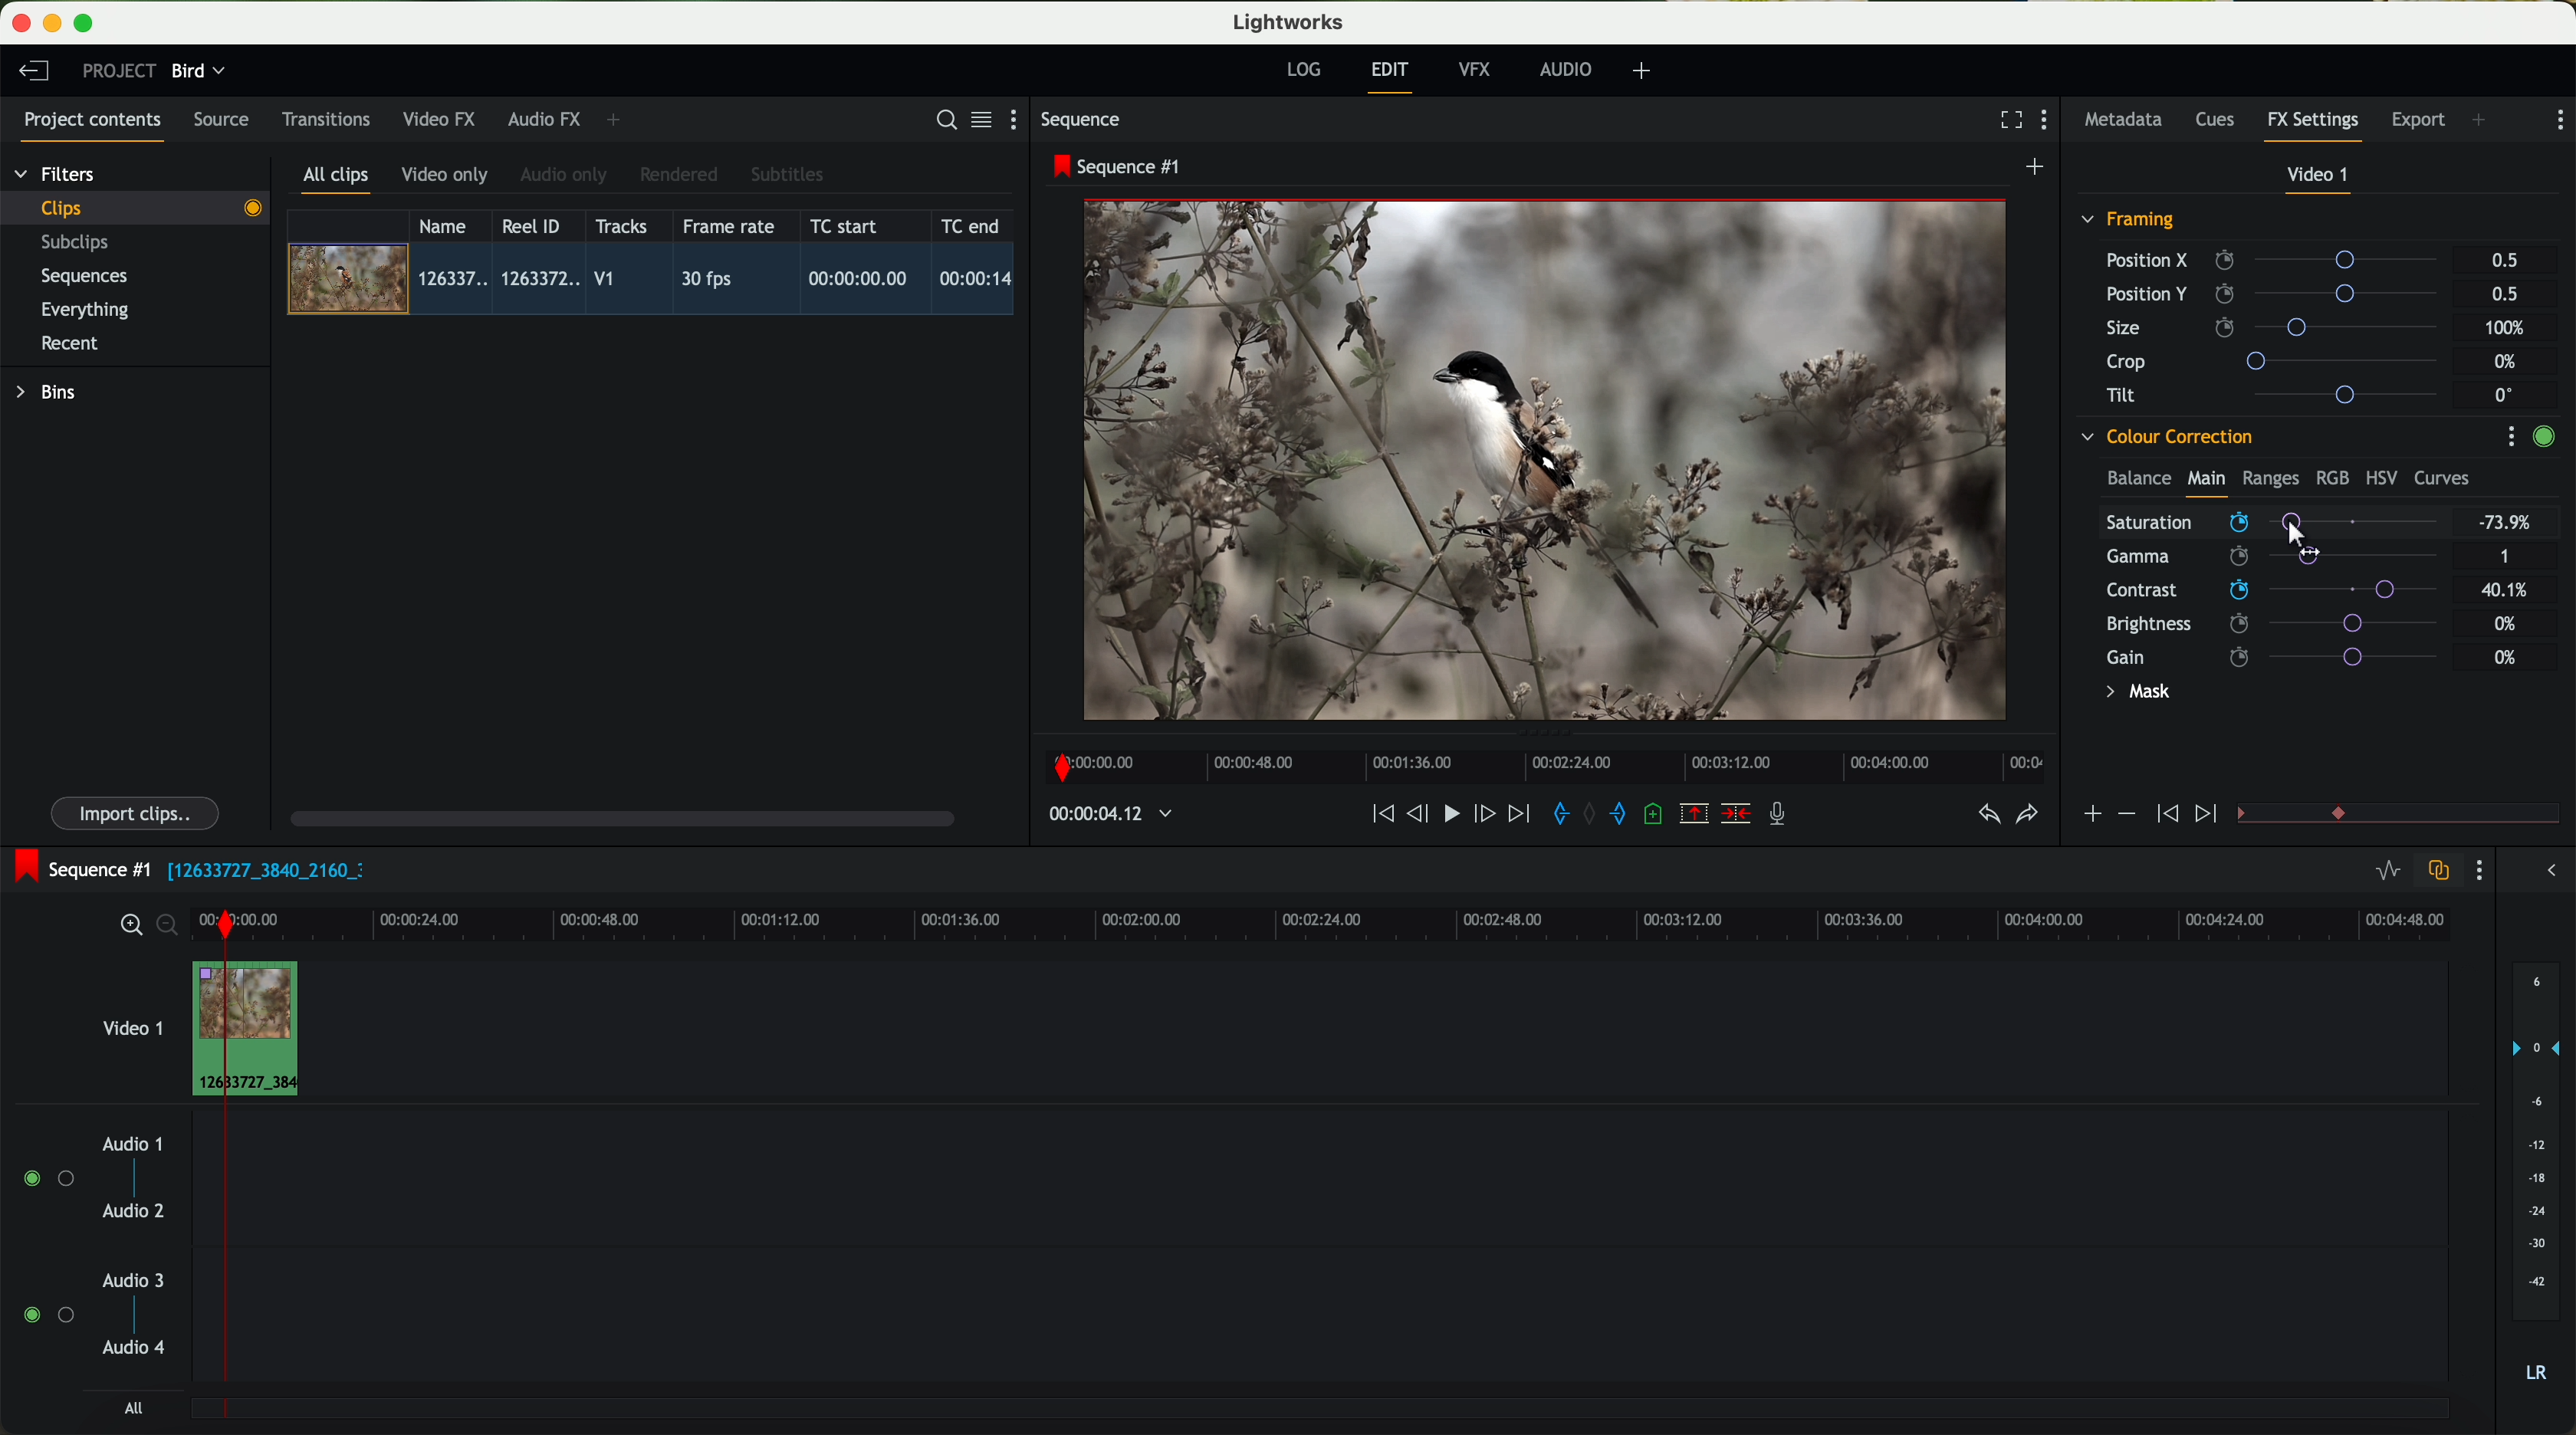 This screenshot has height=1435, width=2576. What do you see at coordinates (1696, 814) in the screenshot?
I see `remove the marked section` at bounding box center [1696, 814].